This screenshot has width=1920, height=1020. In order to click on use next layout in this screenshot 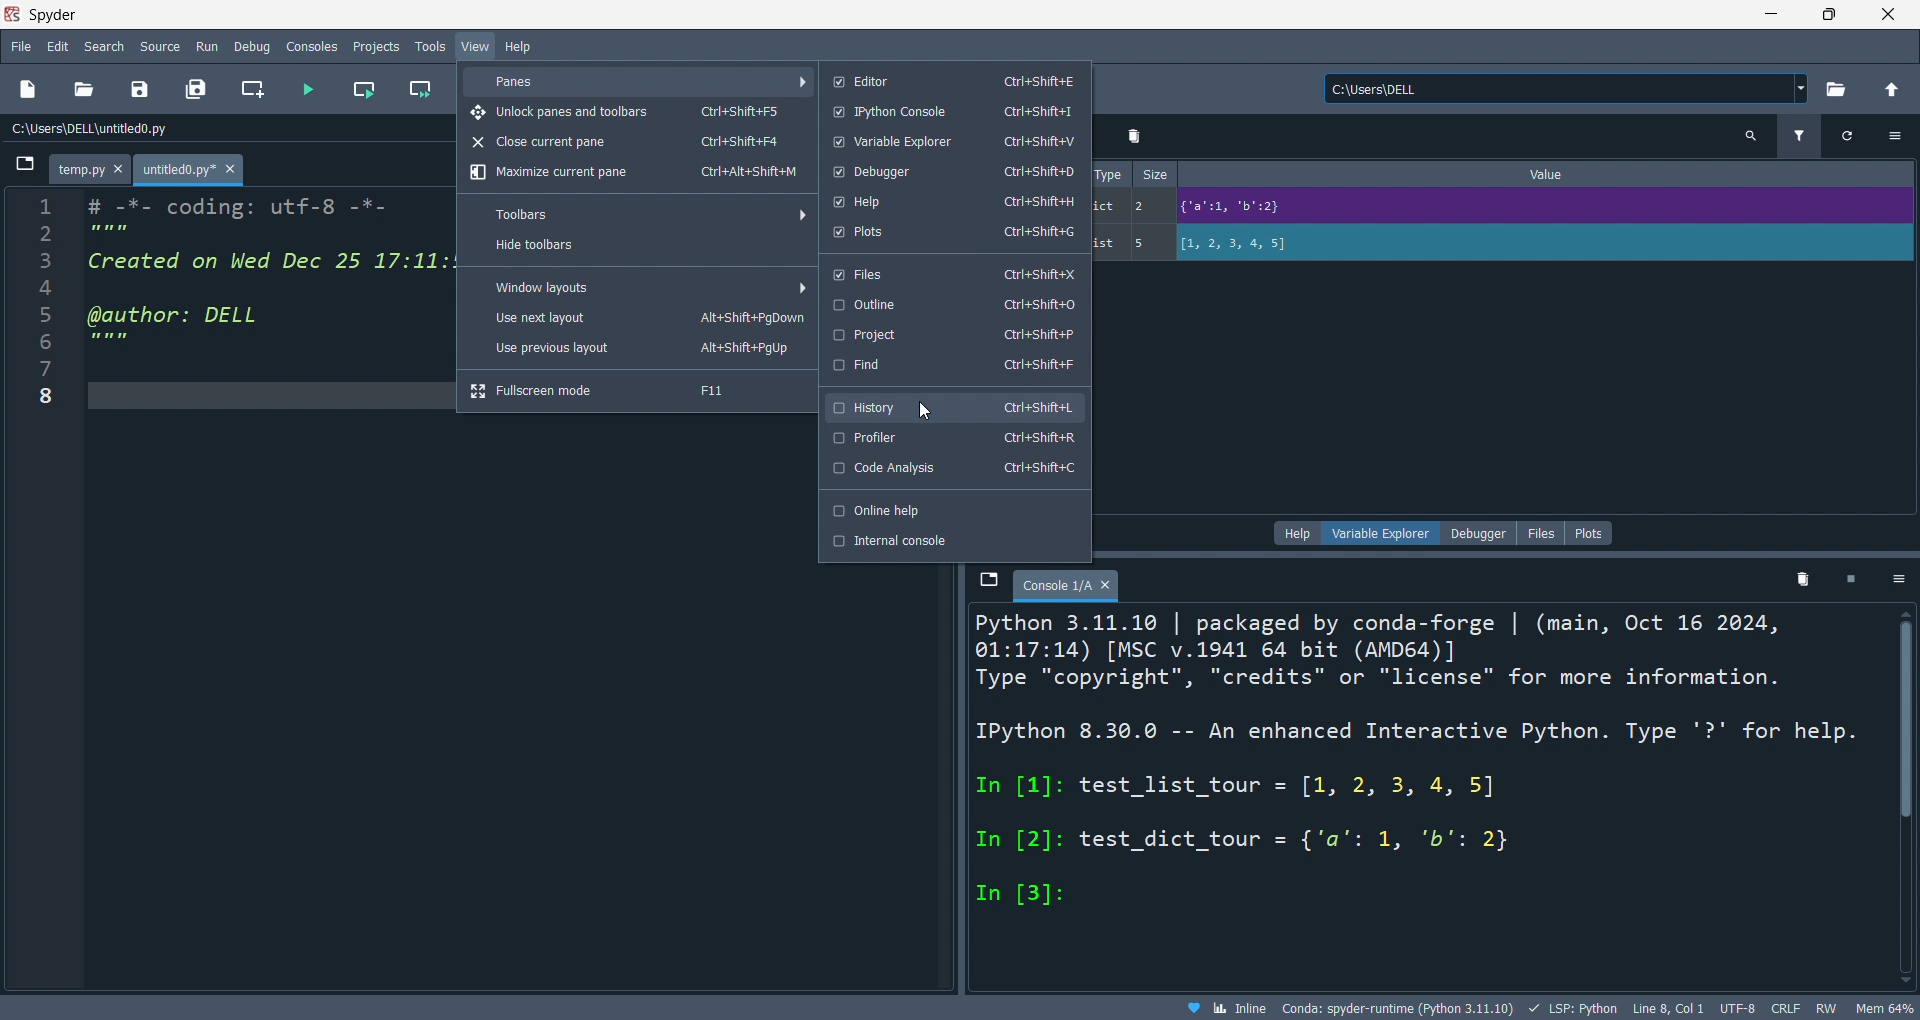, I will do `click(639, 320)`.